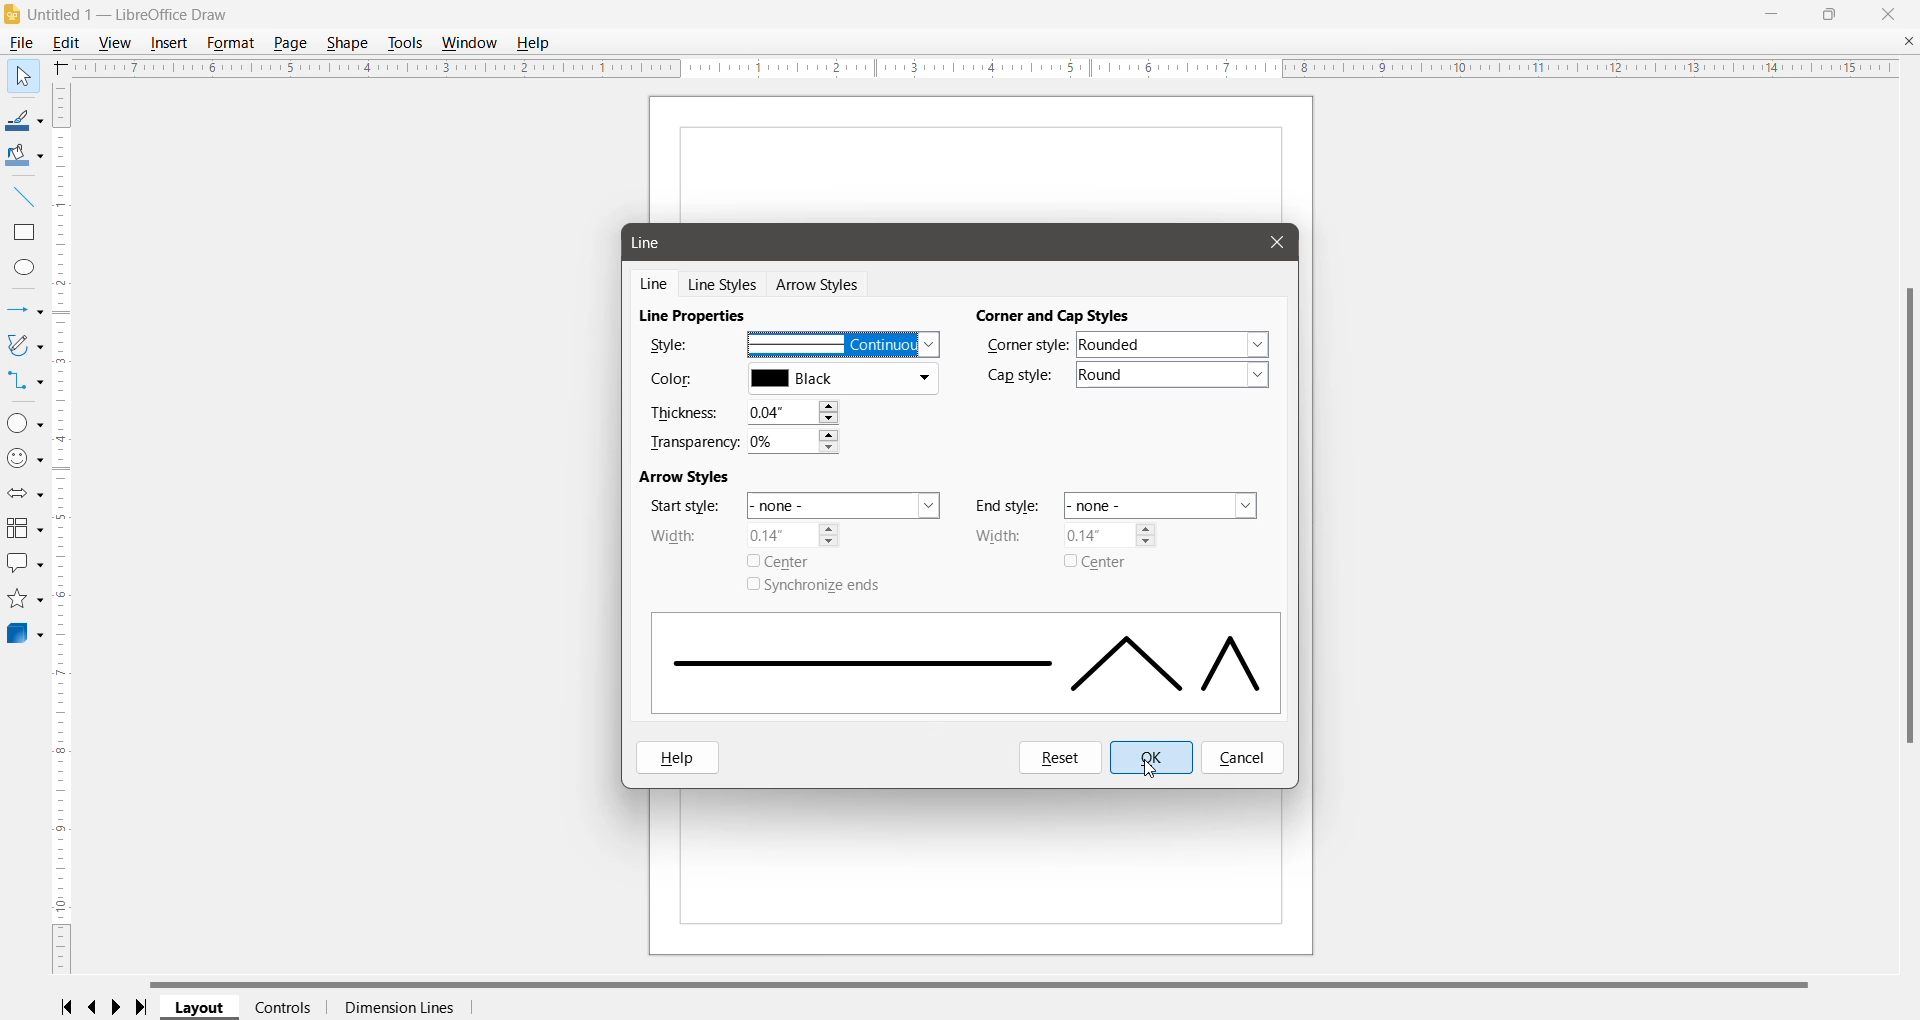  Describe the element at coordinates (24, 233) in the screenshot. I see `Rectangle` at that location.